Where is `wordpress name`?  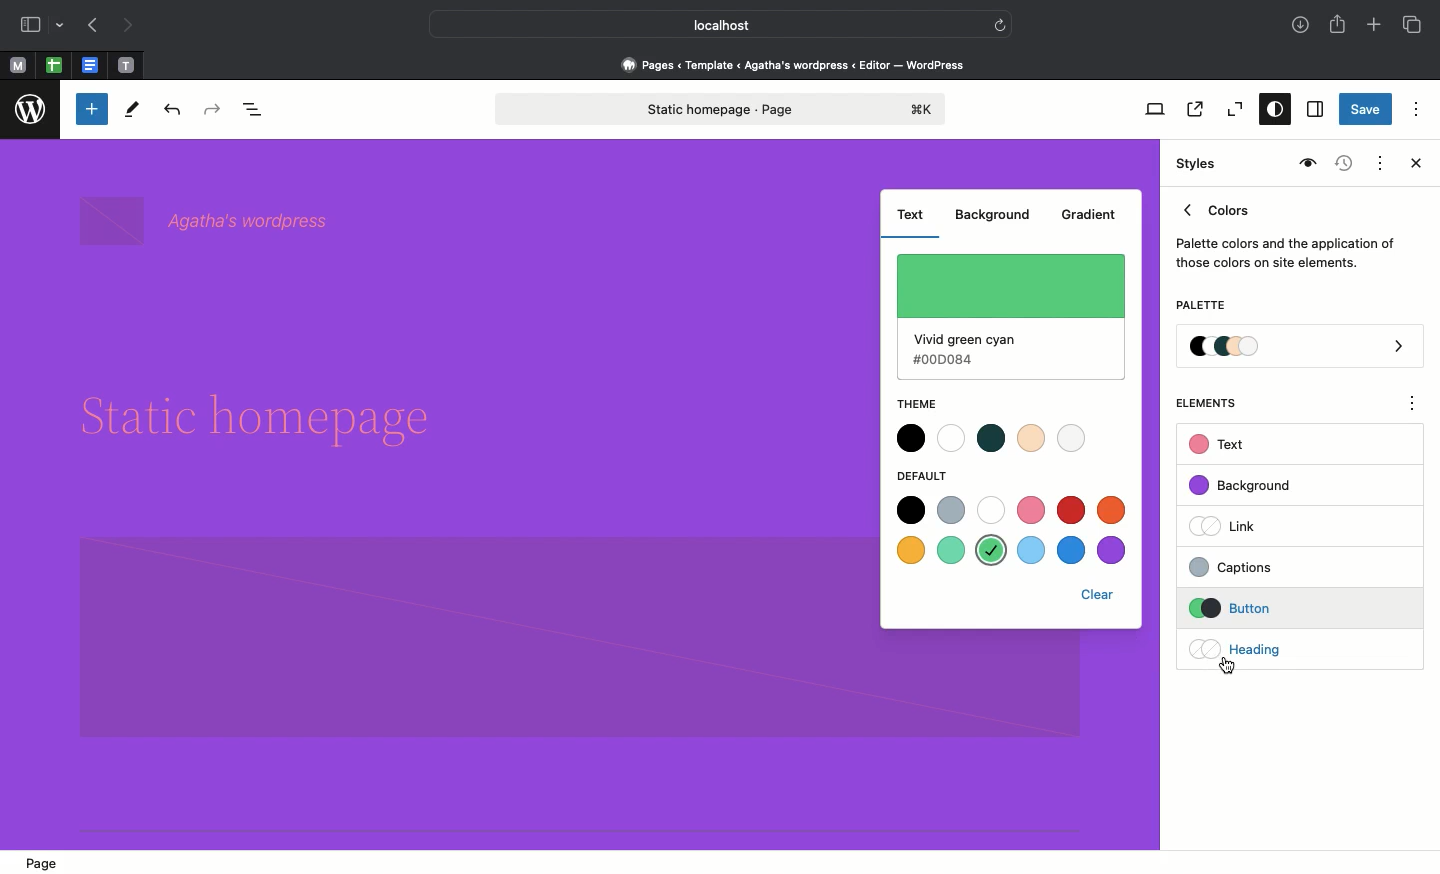
wordpress name is located at coordinates (210, 220).